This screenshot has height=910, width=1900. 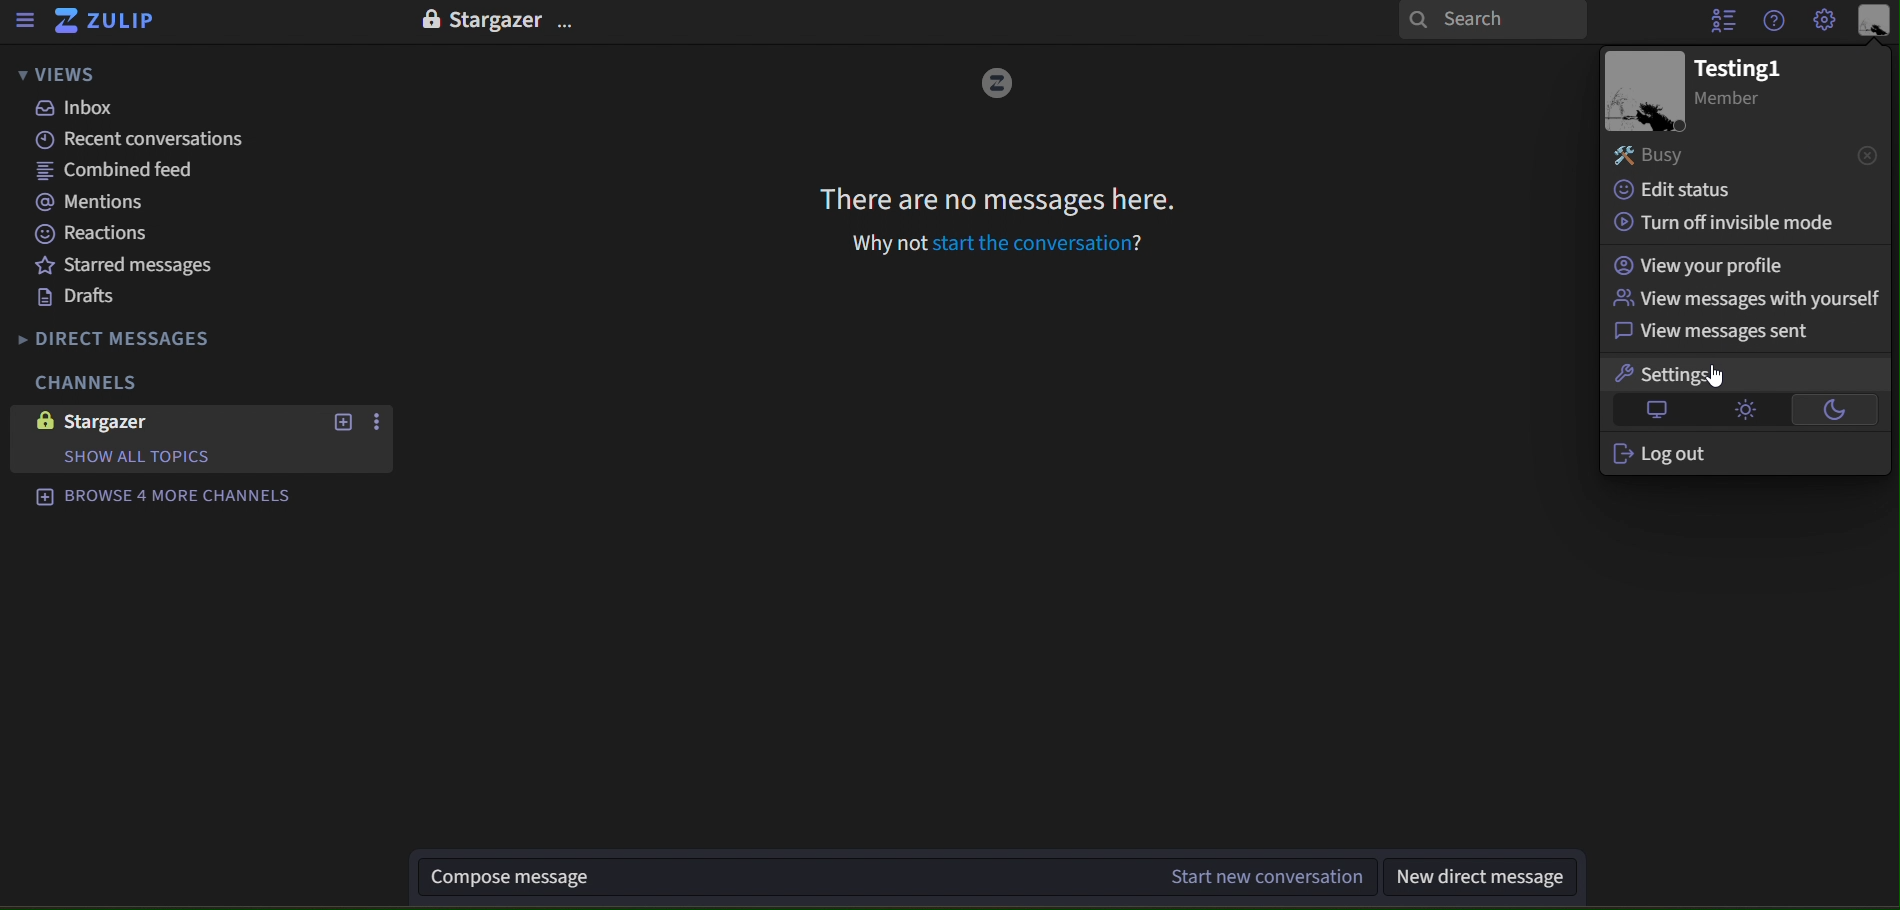 I want to click on combined feed, so click(x=117, y=172).